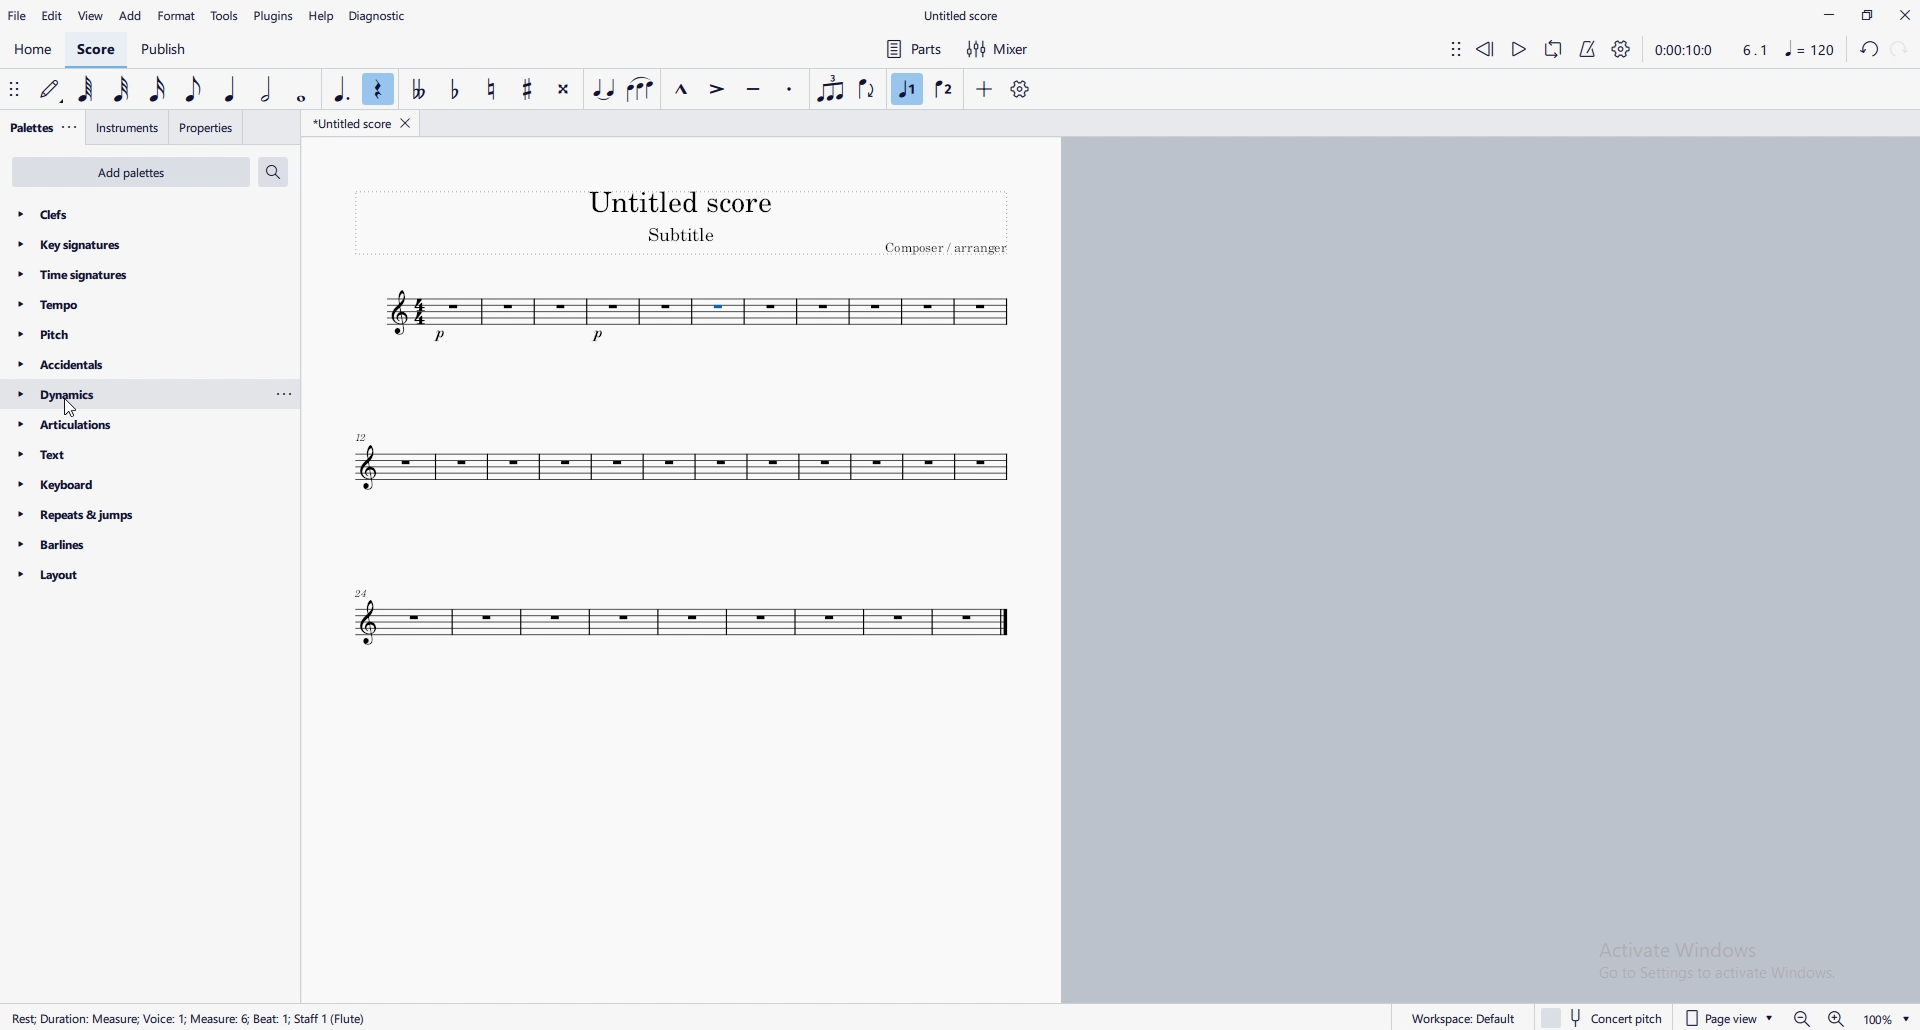  Describe the element at coordinates (269, 88) in the screenshot. I see `half note` at that location.